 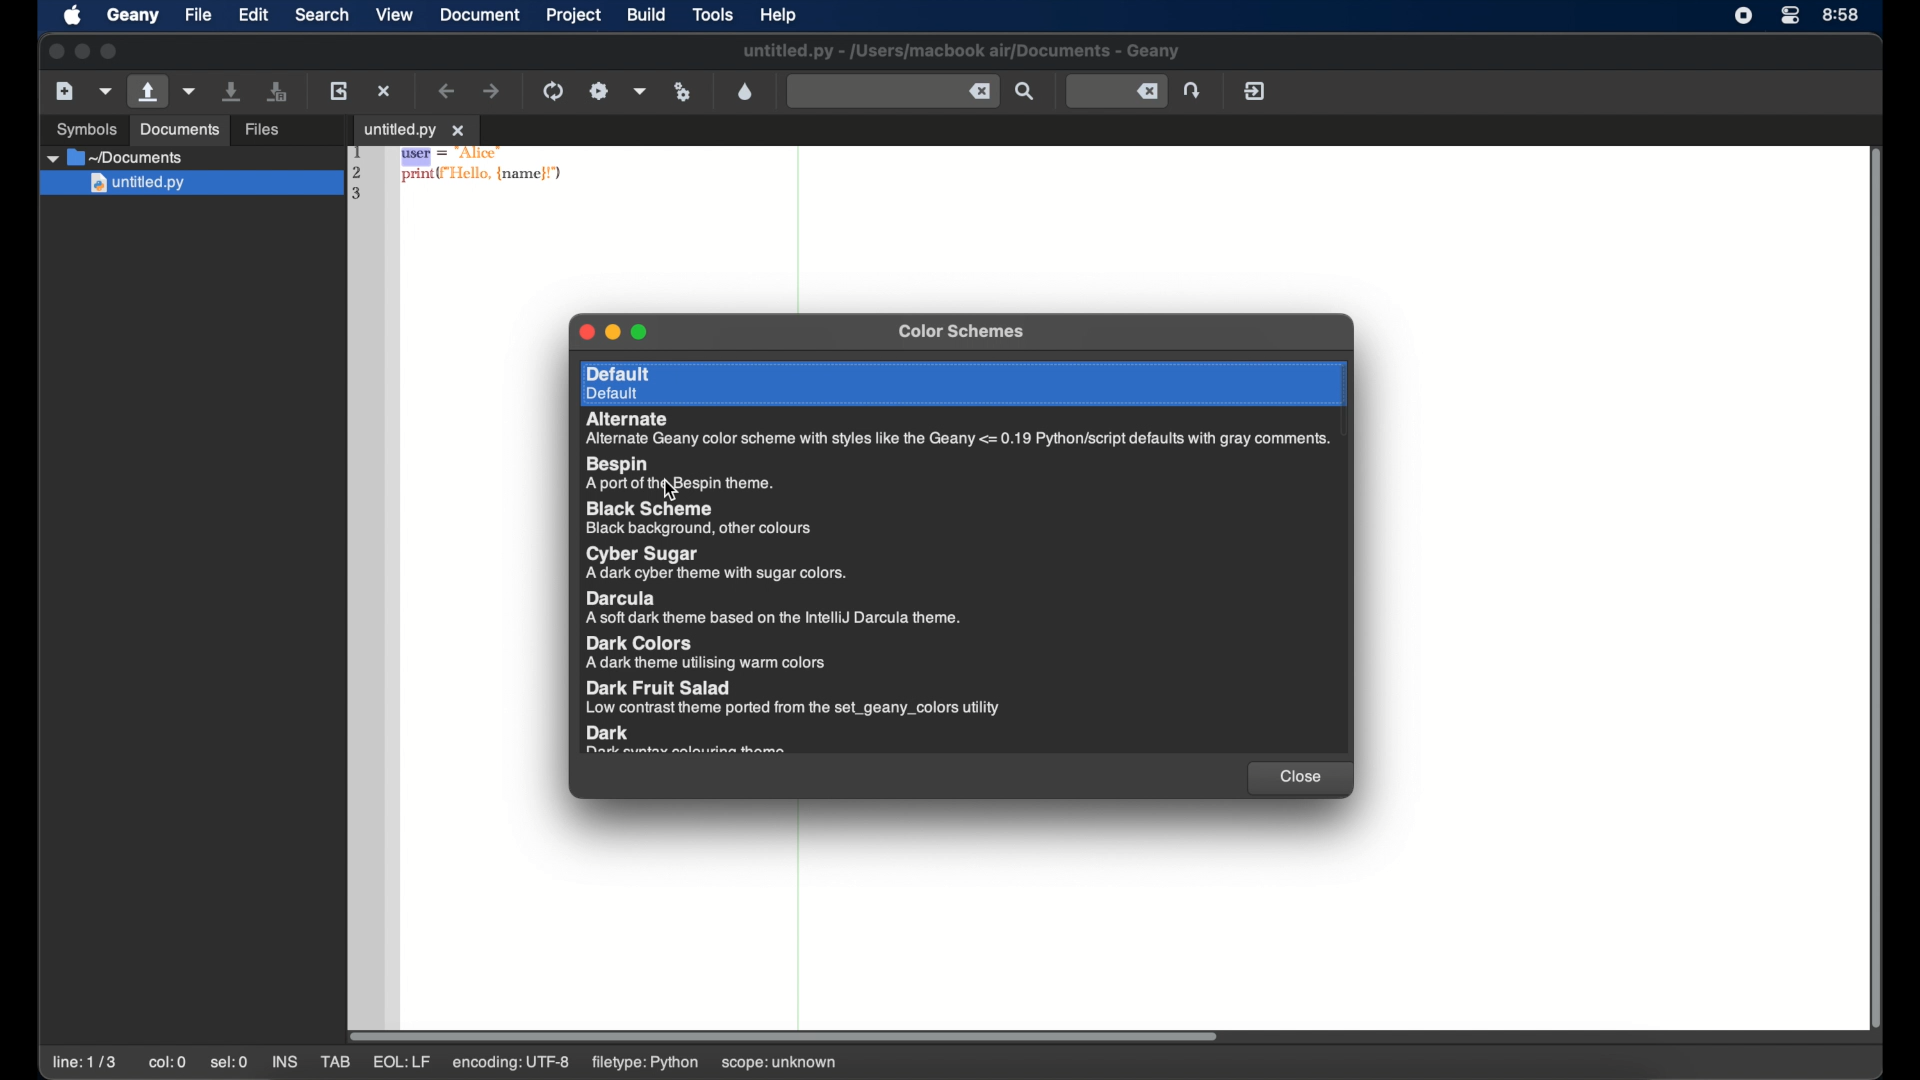 What do you see at coordinates (54, 52) in the screenshot?
I see `close` at bounding box center [54, 52].